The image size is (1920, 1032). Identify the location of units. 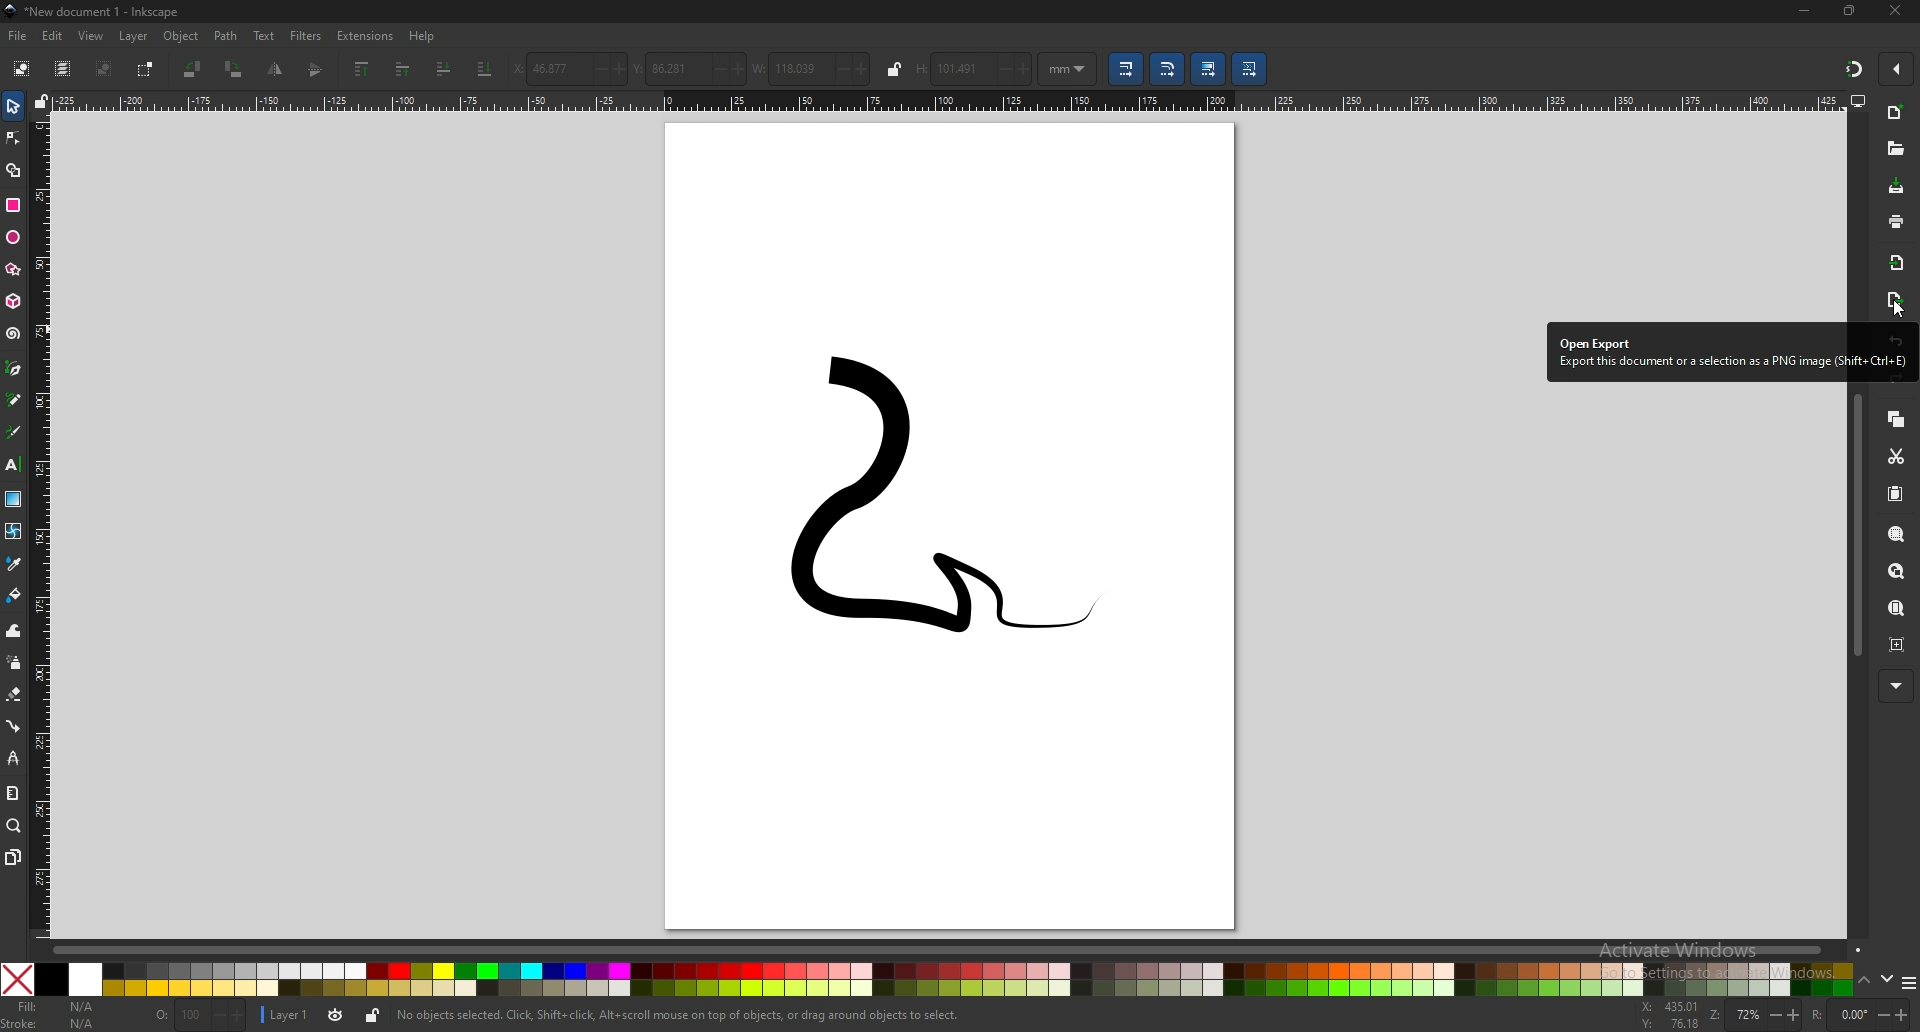
(1068, 69).